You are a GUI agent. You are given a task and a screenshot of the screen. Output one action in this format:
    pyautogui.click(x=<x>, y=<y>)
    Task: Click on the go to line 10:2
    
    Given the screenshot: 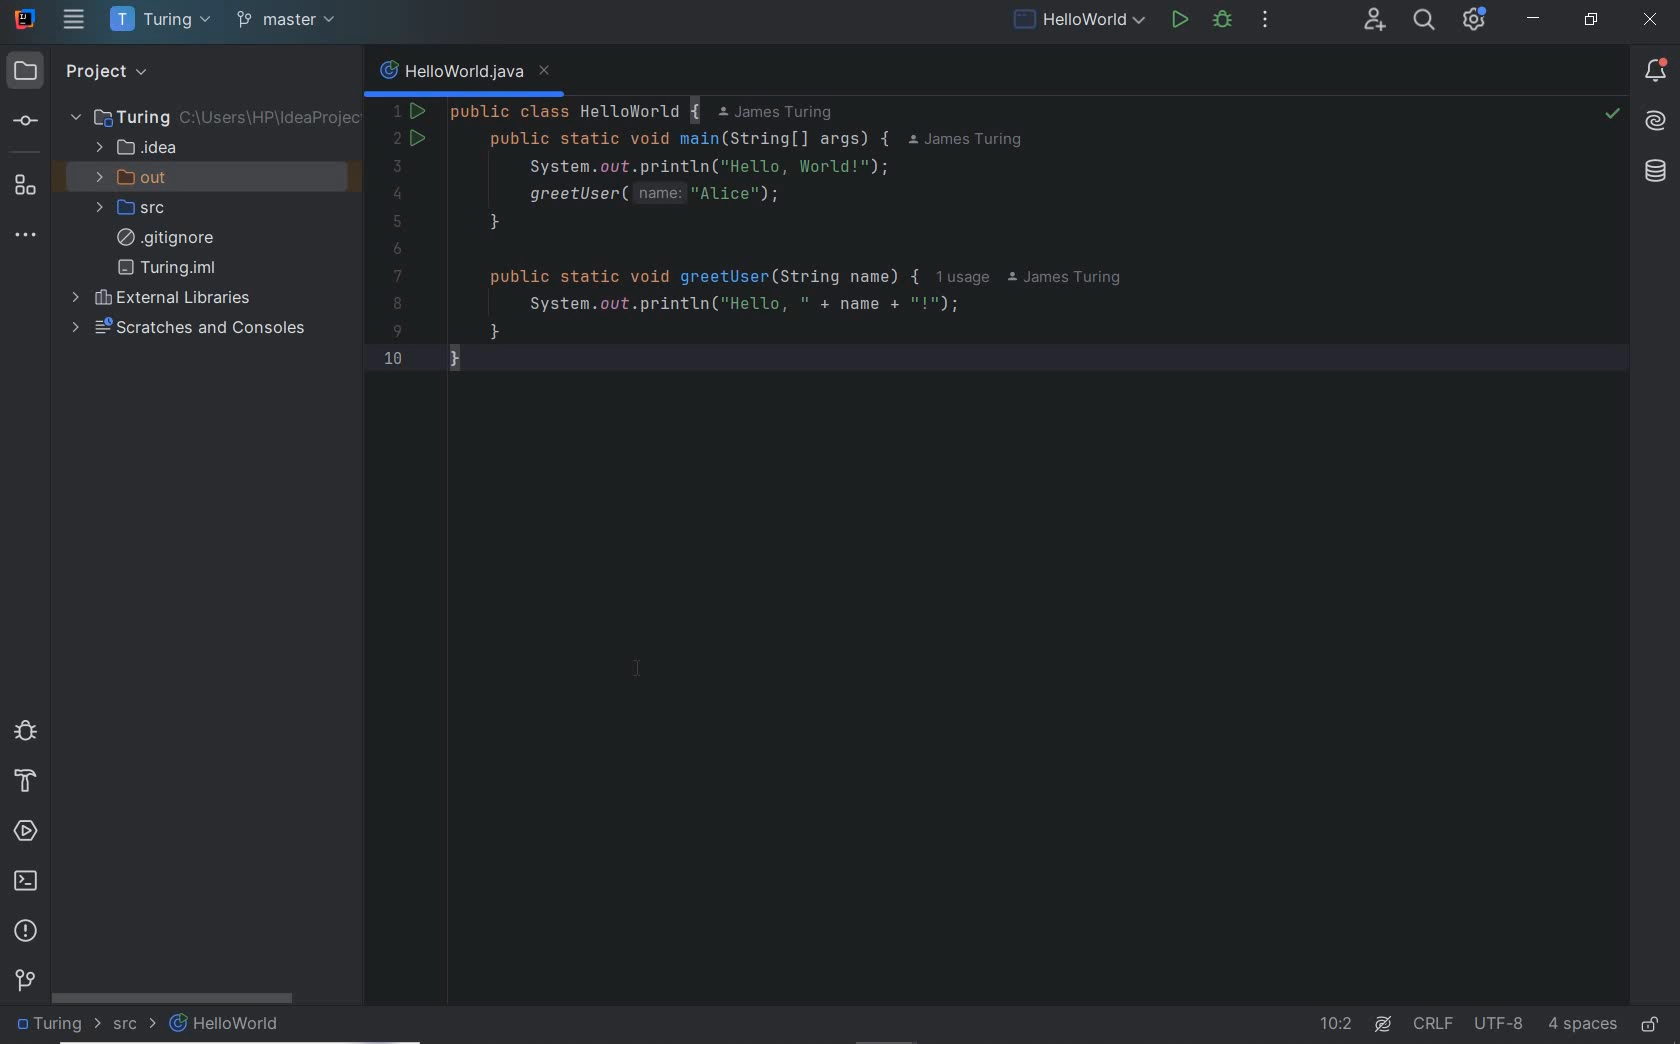 What is the action you would take?
    pyautogui.click(x=1336, y=1024)
    